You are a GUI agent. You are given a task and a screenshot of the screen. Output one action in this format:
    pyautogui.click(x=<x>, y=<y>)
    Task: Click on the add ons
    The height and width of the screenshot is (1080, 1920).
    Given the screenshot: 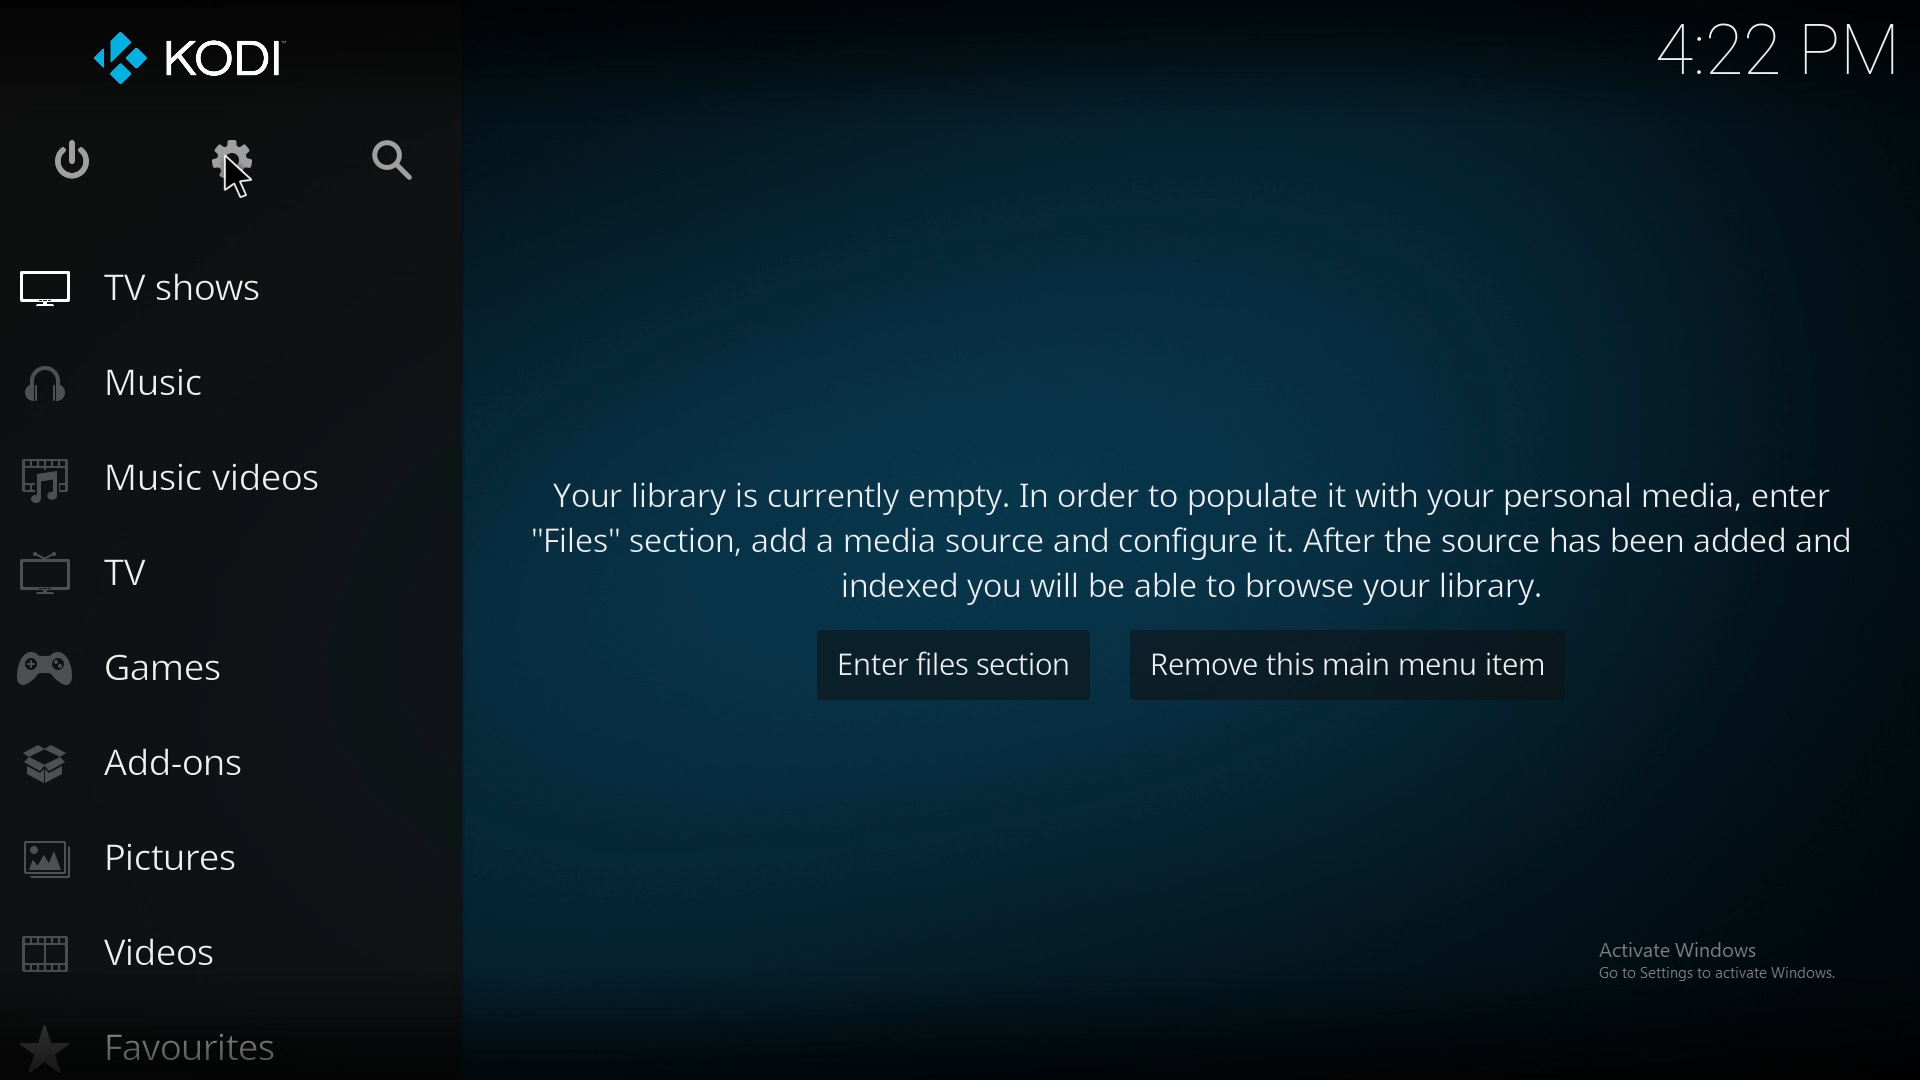 What is the action you would take?
    pyautogui.click(x=216, y=761)
    